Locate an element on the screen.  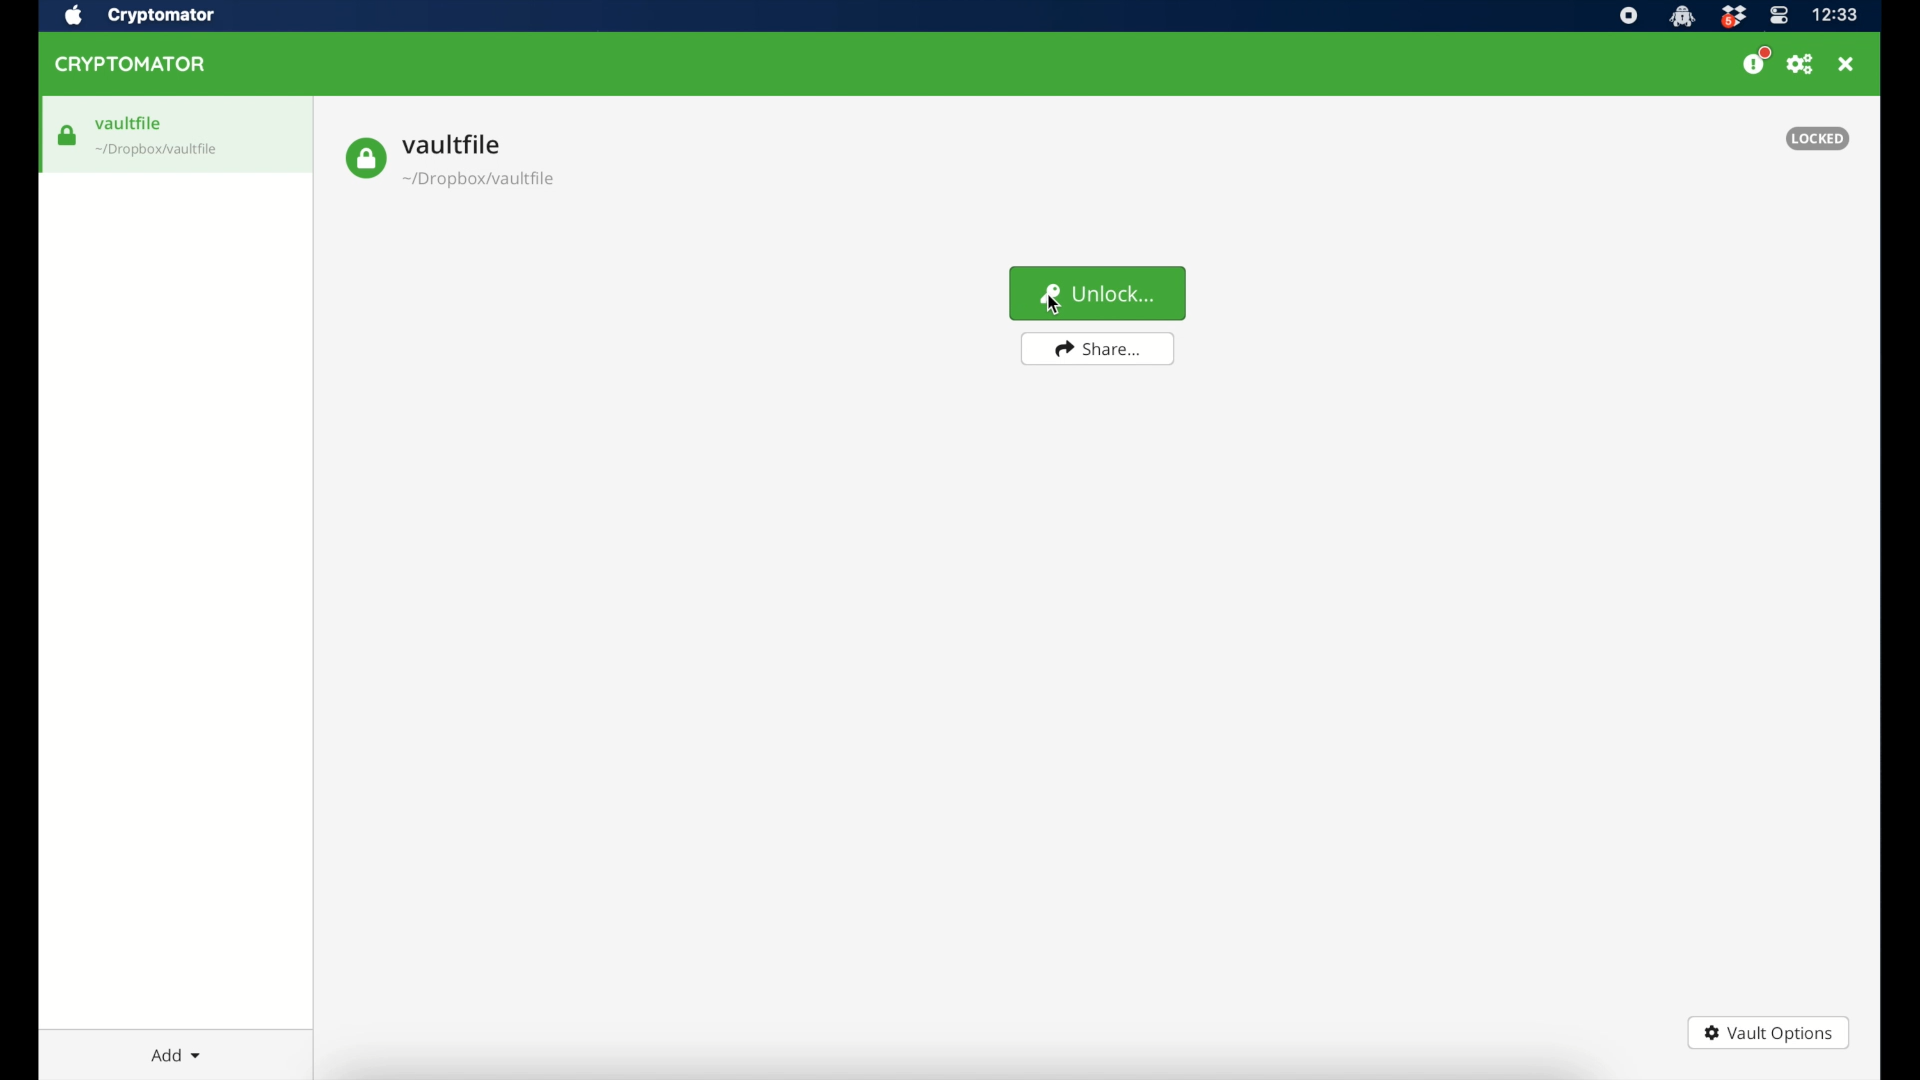
donate us is located at coordinates (1756, 61).